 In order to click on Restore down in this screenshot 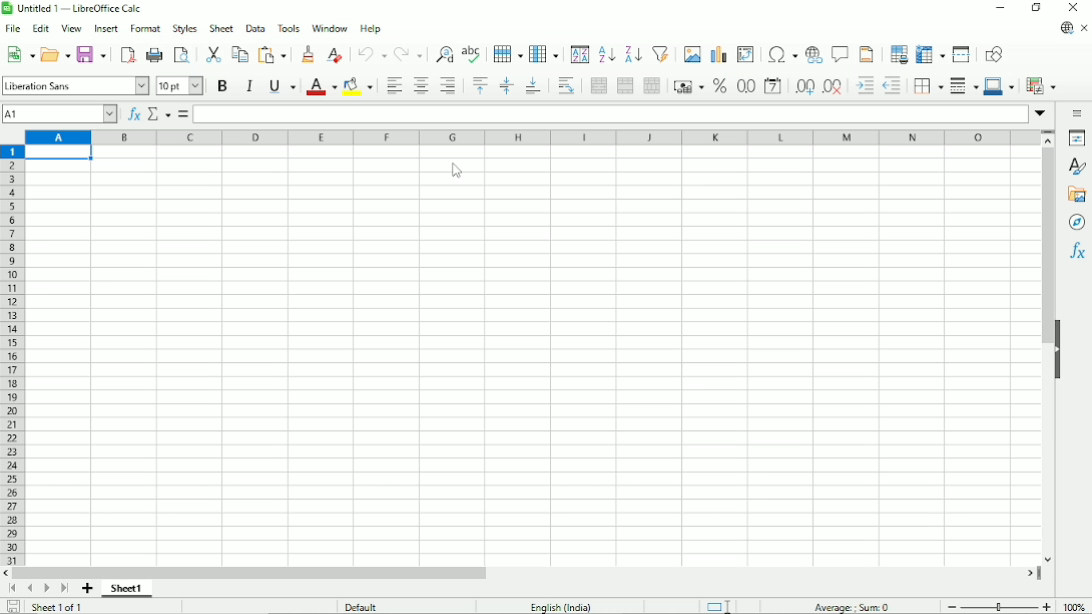, I will do `click(1037, 9)`.